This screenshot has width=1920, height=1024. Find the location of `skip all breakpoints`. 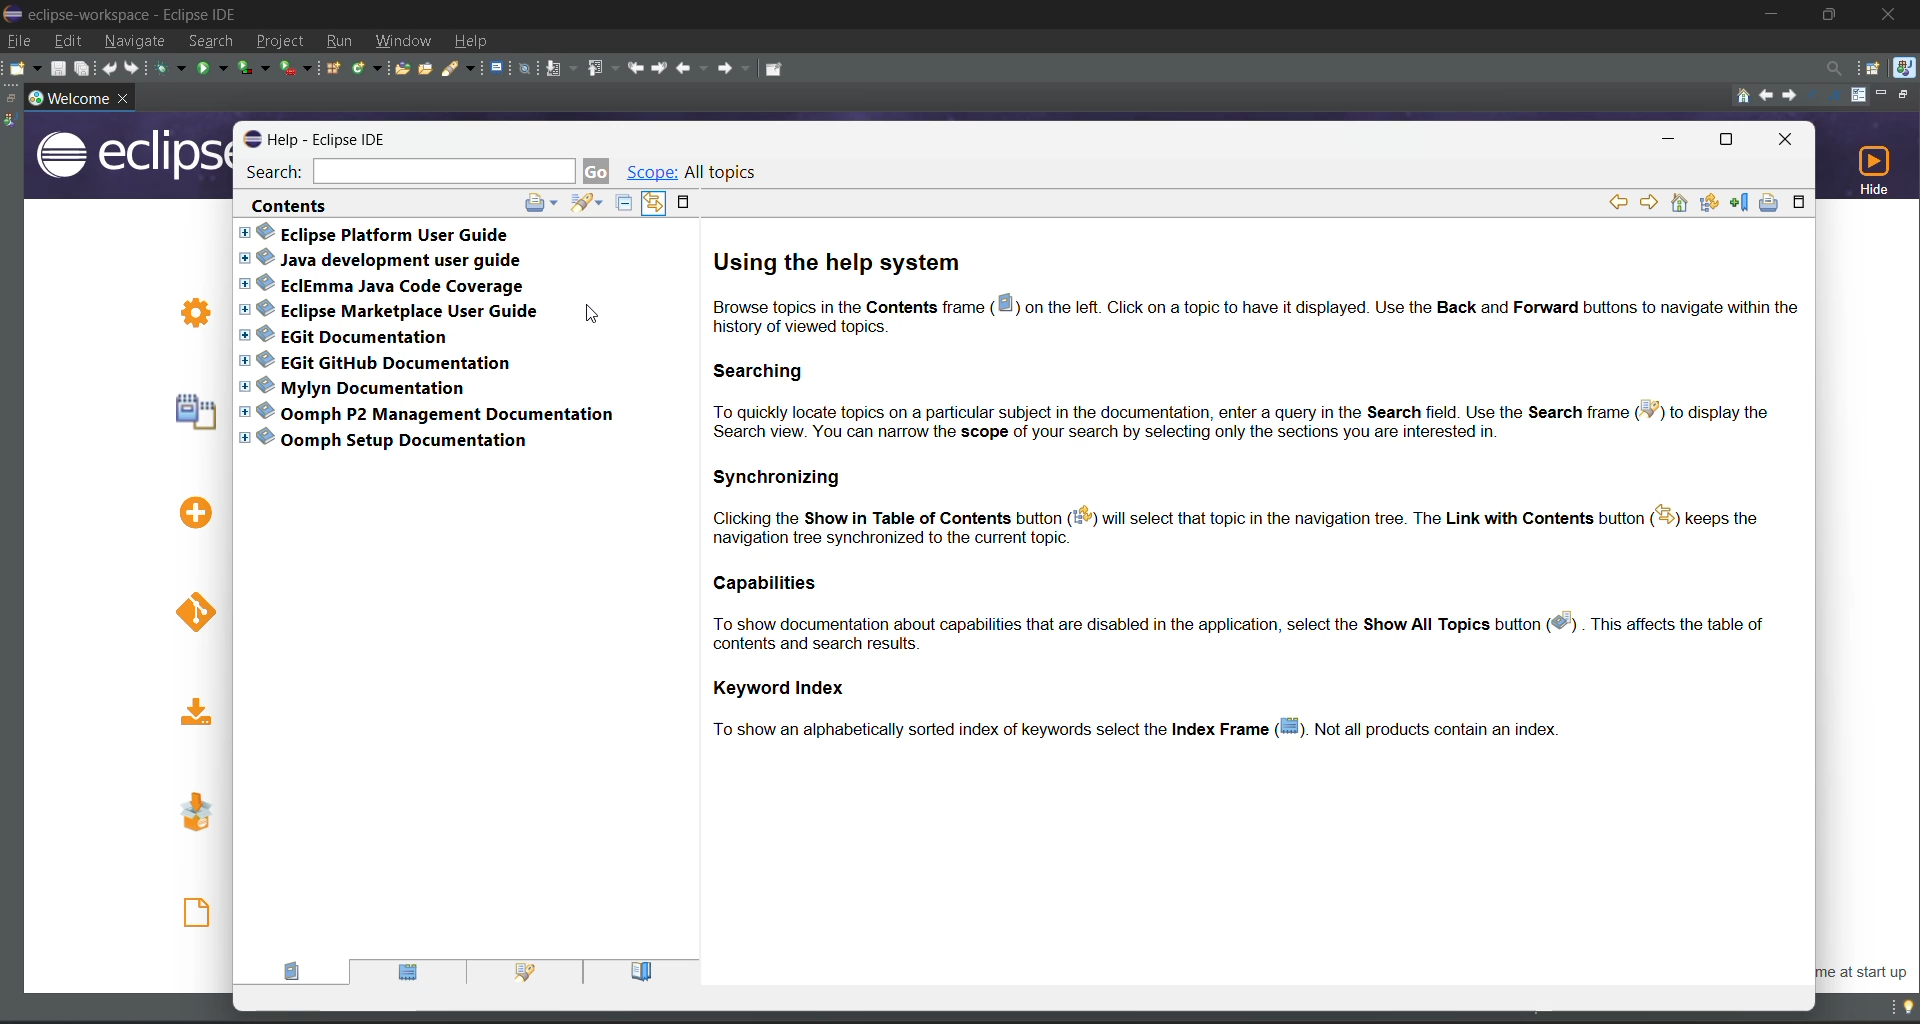

skip all breakpoints is located at coordinates (524, 69).